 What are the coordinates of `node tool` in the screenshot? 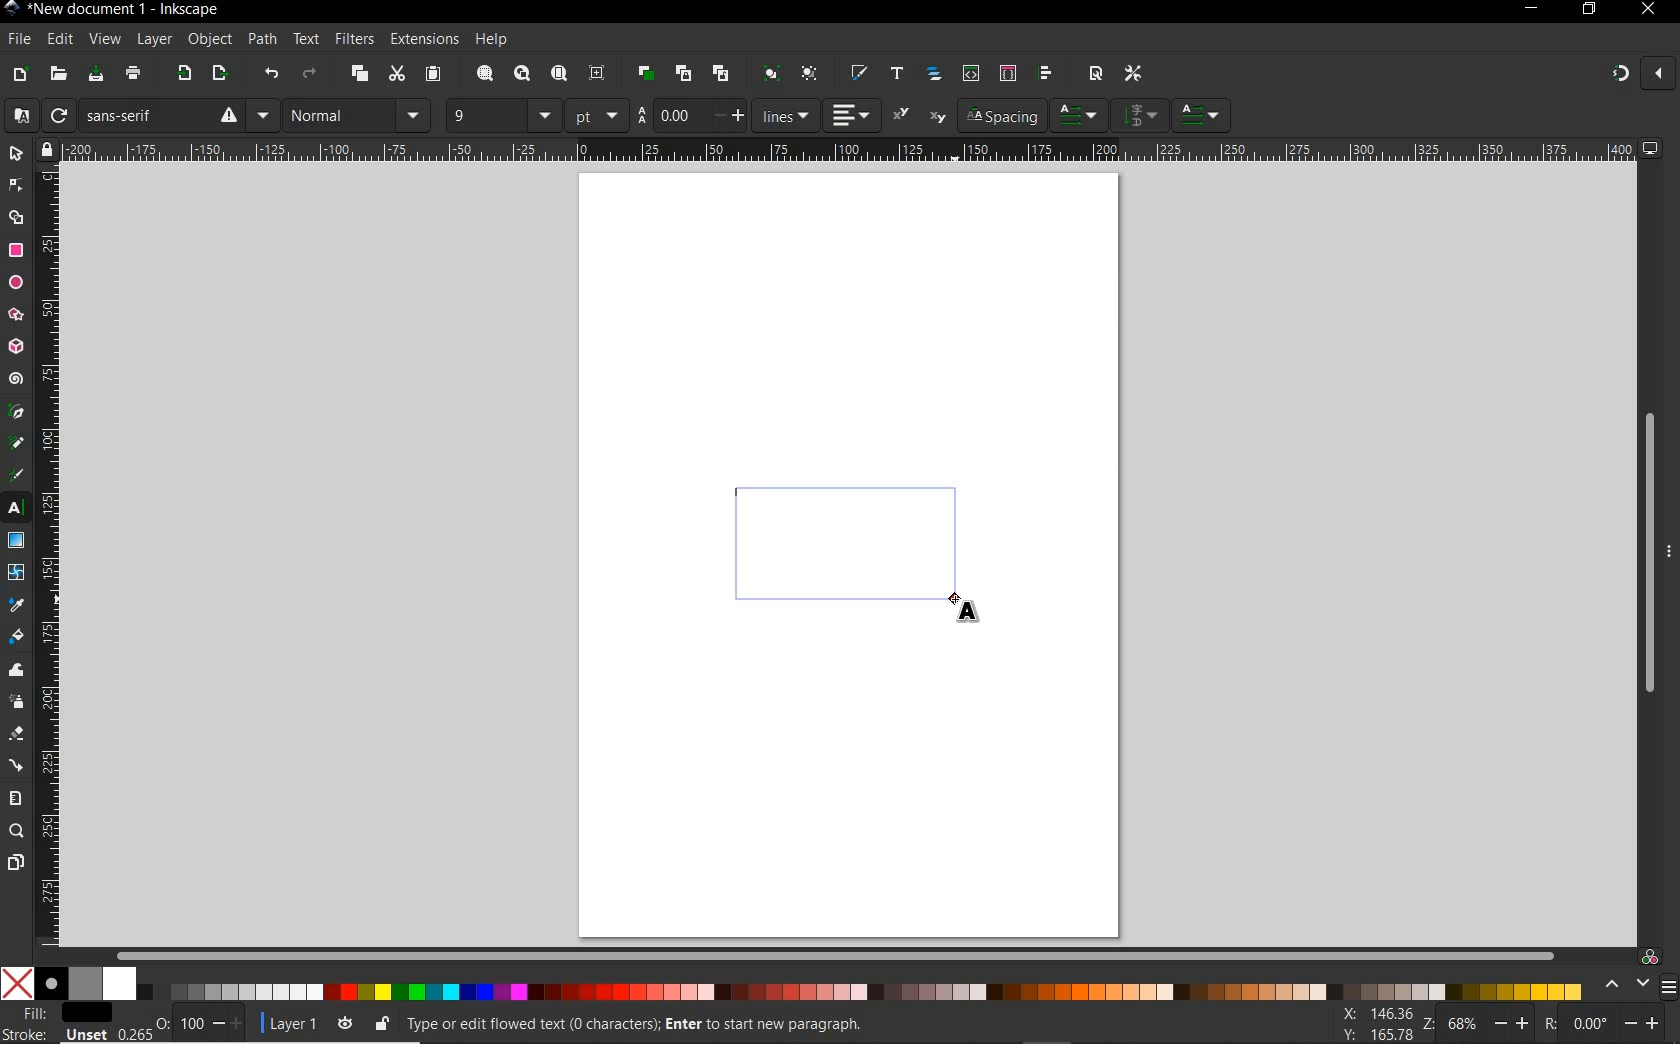 It's located at (16, 185).